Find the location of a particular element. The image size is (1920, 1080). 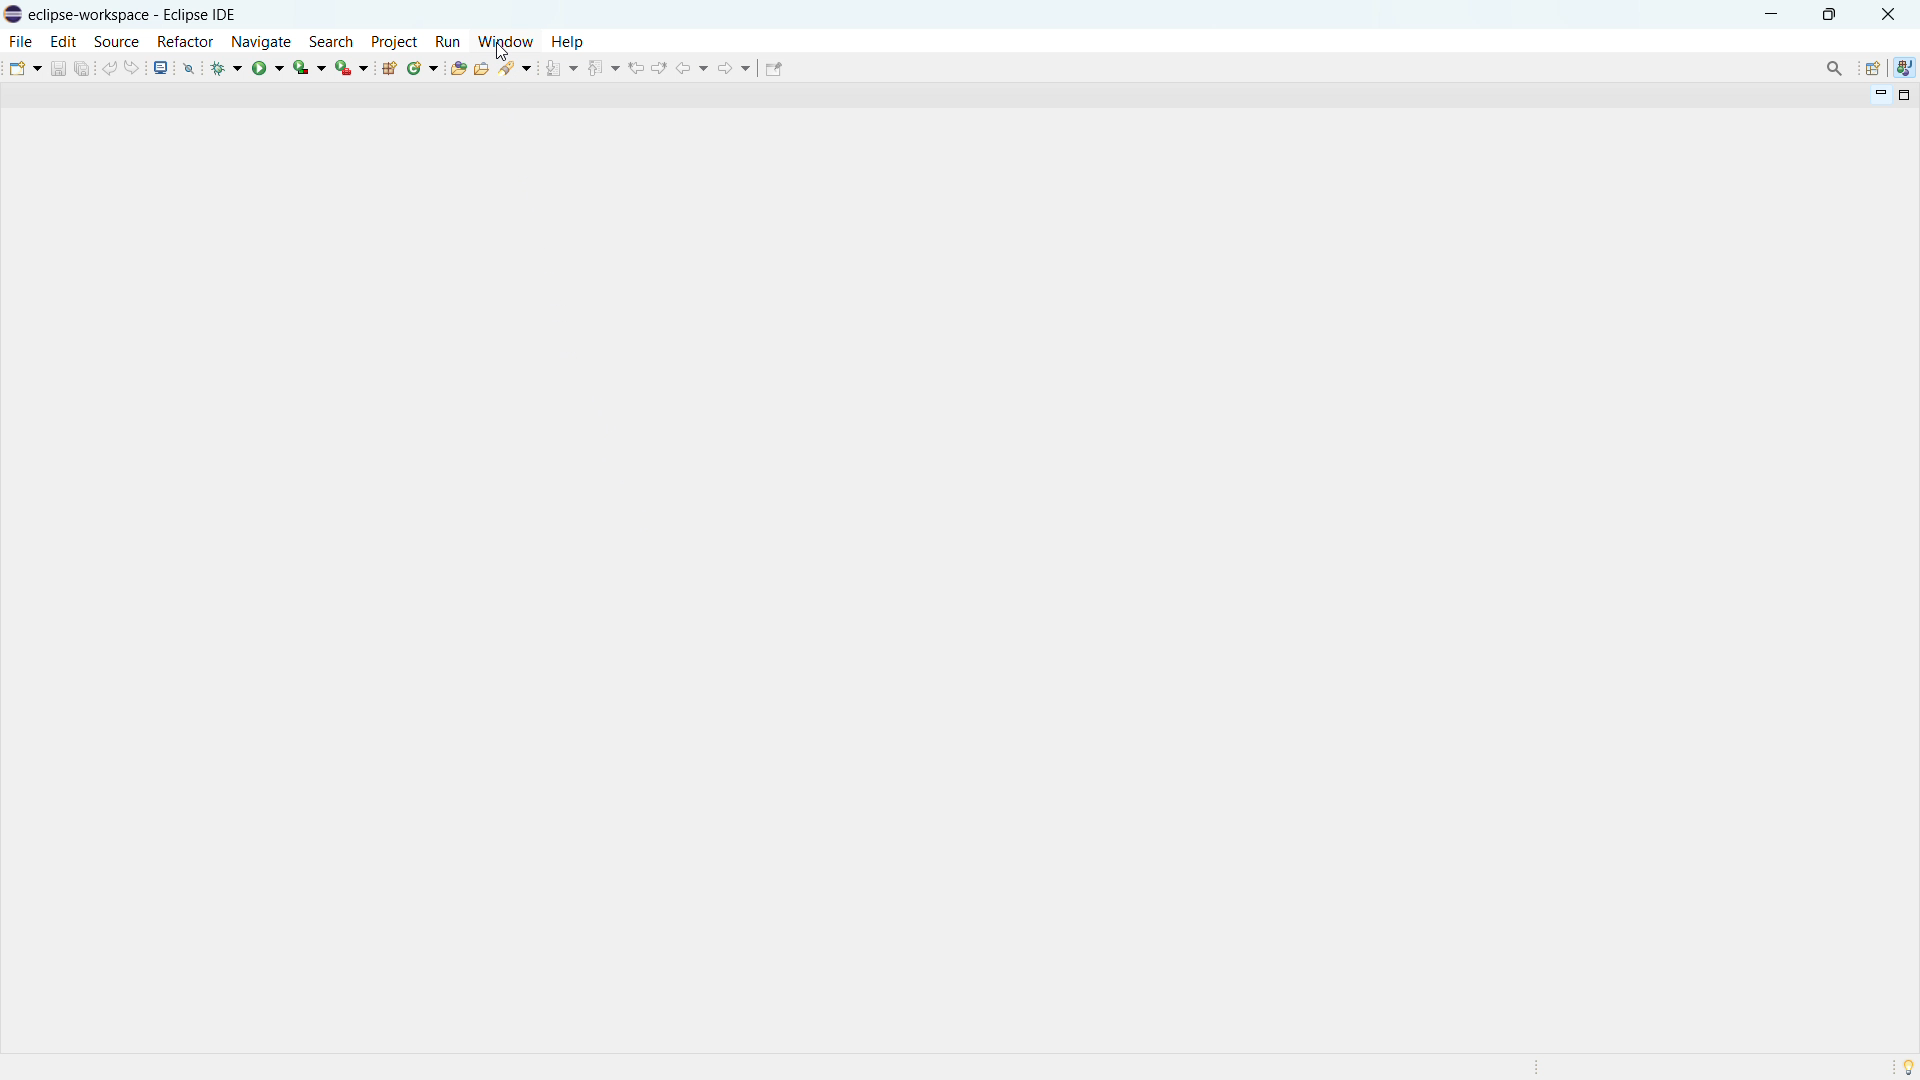

redo is located at coordinates (134, 66).